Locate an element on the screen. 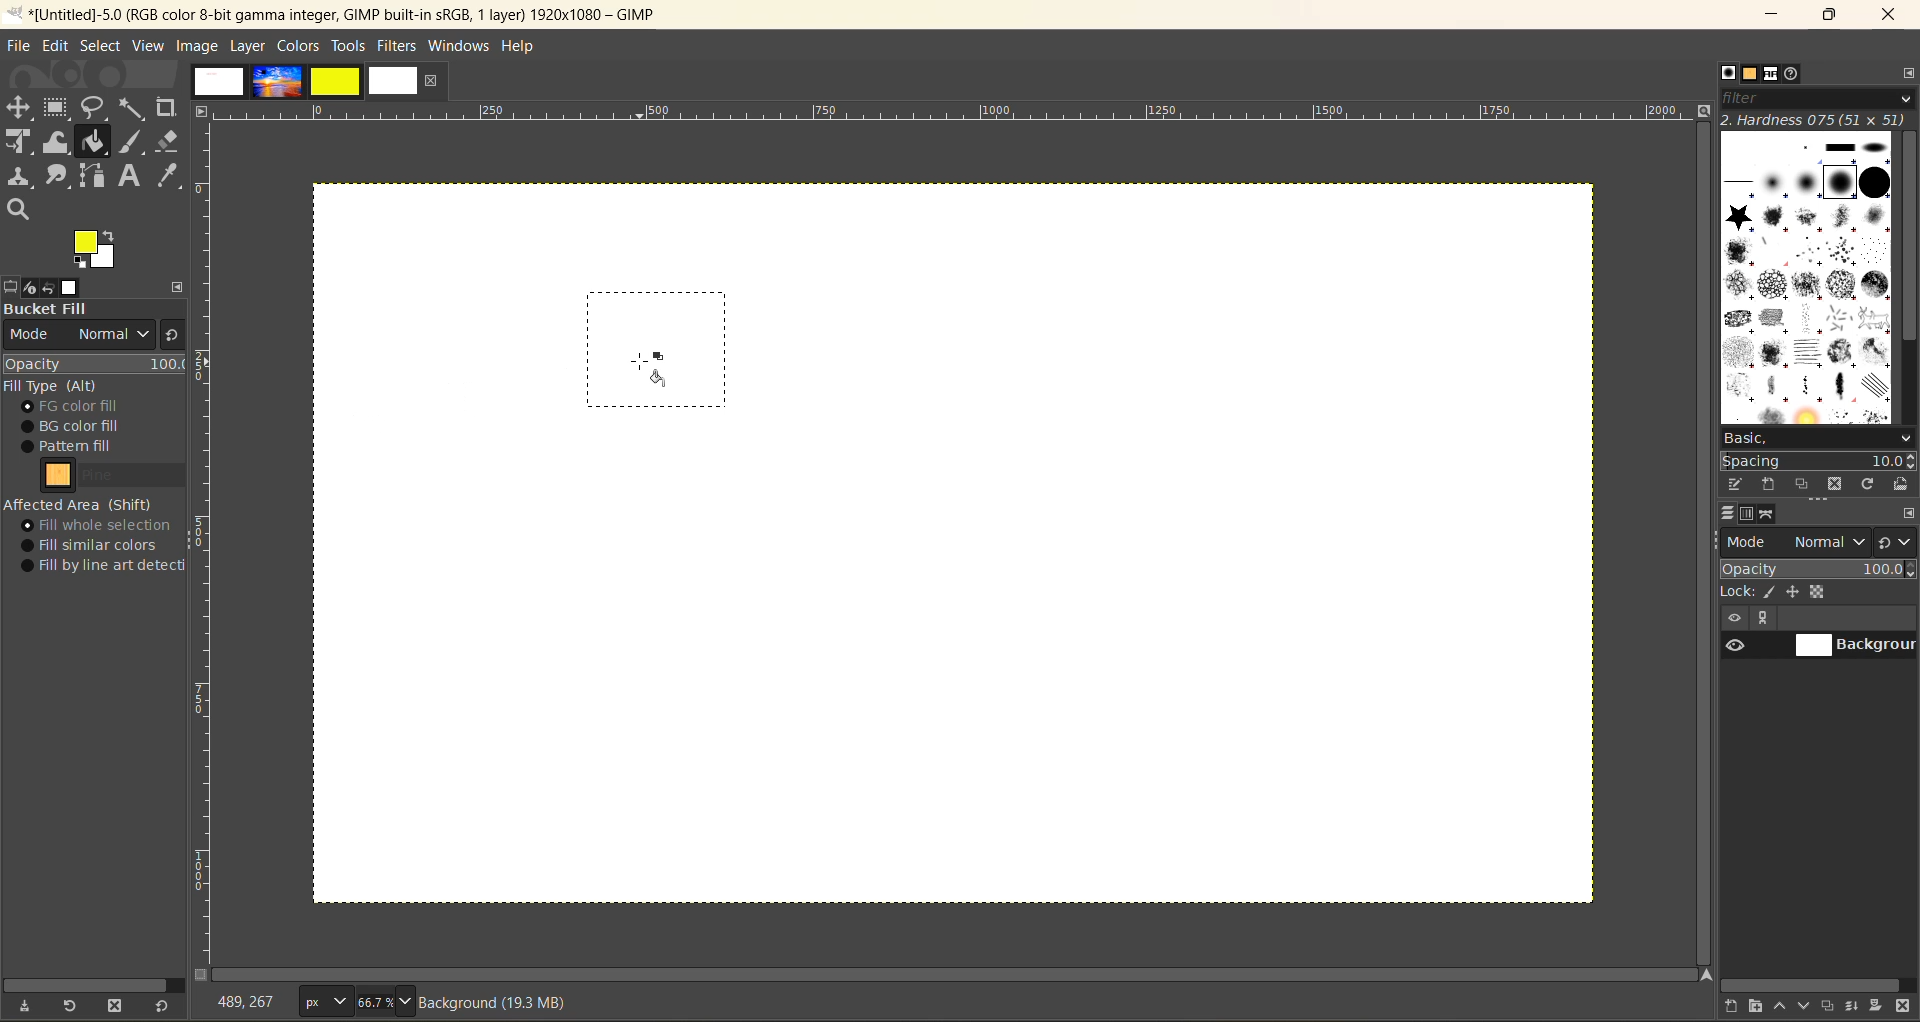 The image size is (1920, 1022). reset to default values is located at coordinates (165, 1007).